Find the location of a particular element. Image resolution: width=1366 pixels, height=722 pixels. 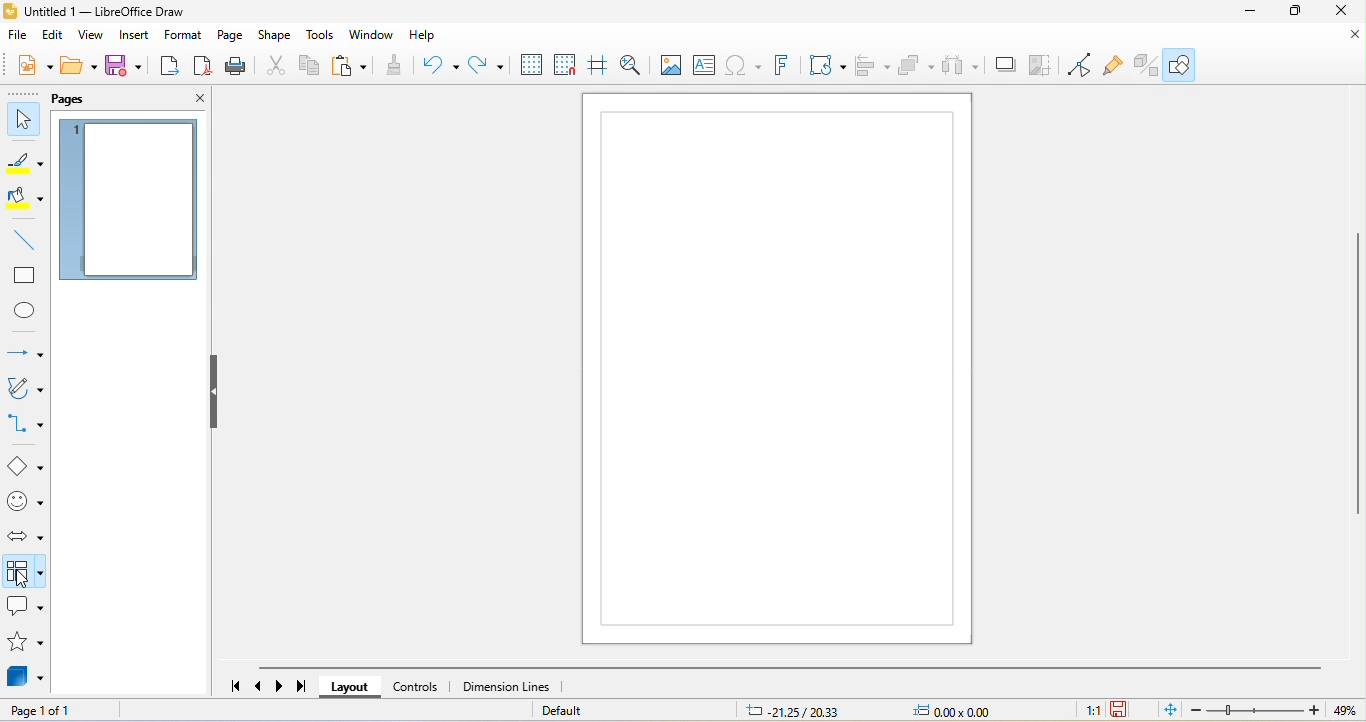

layout is located at coordinates (349, 687).